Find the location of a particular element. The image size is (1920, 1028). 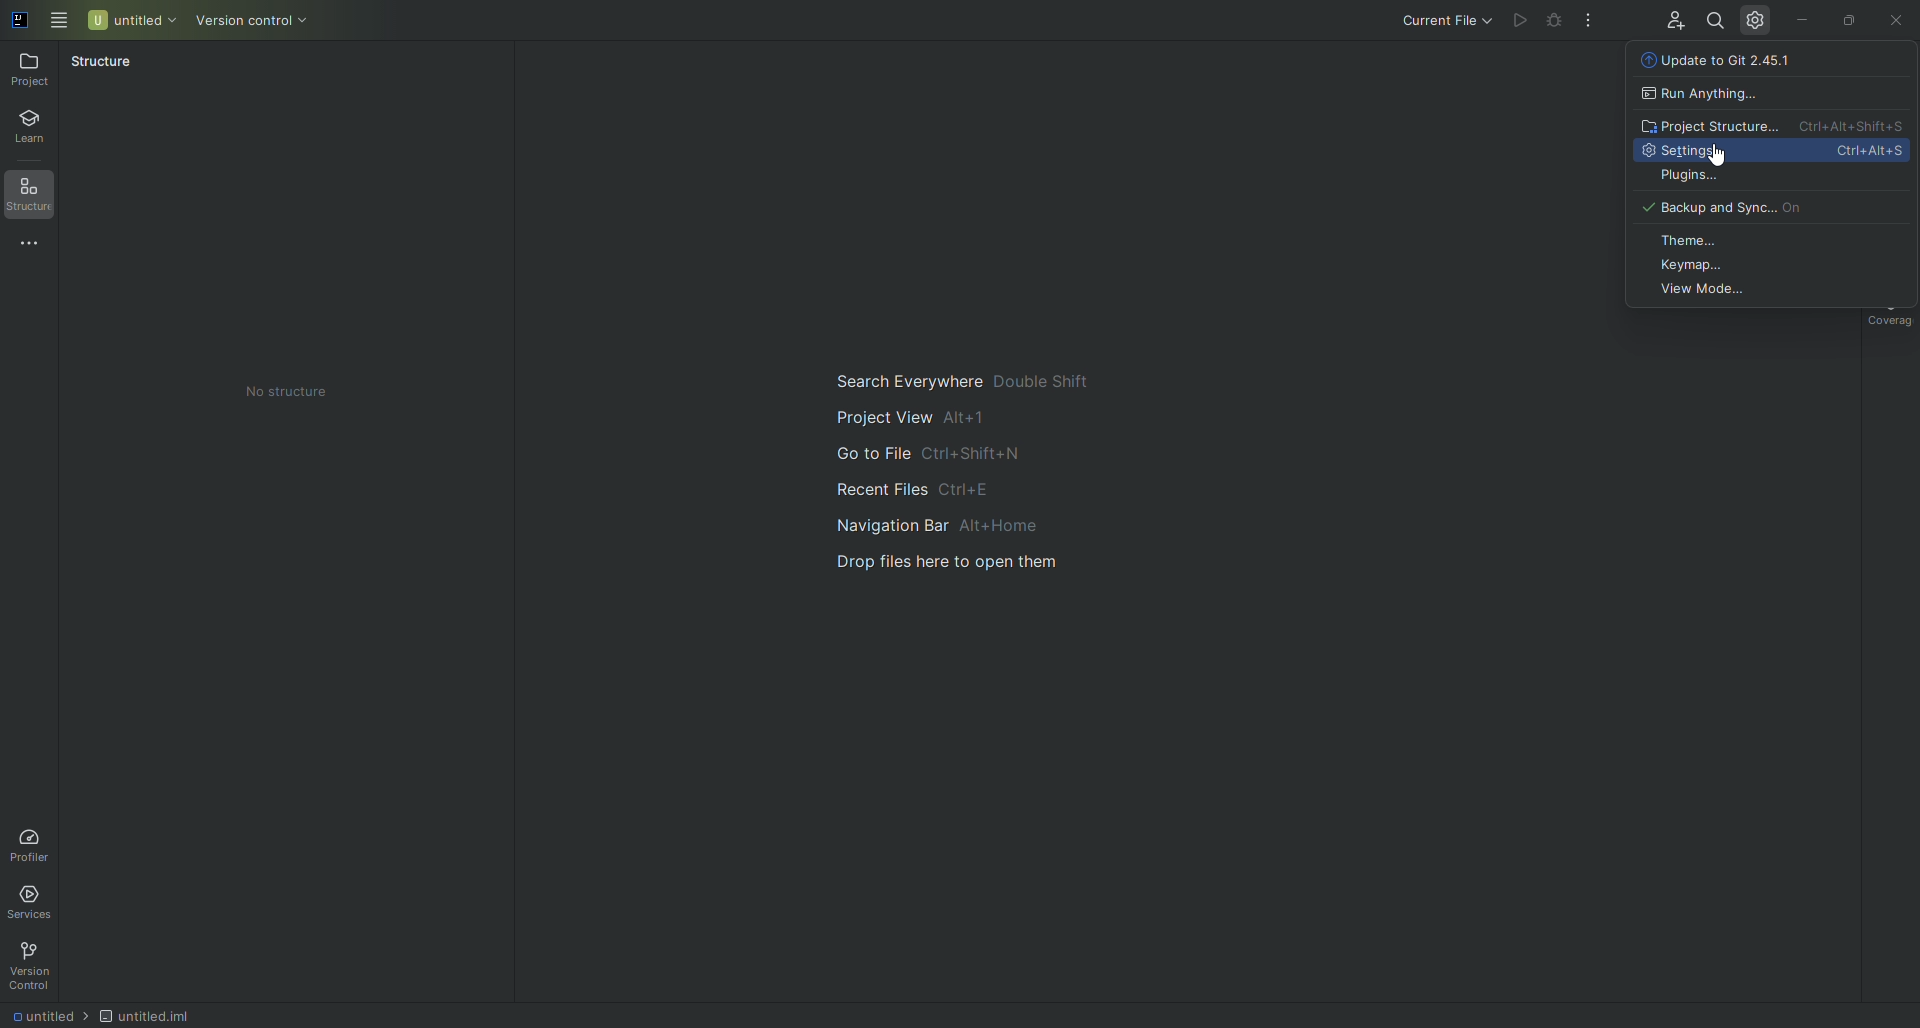

View Mode is located at coordinates (1768, 295).